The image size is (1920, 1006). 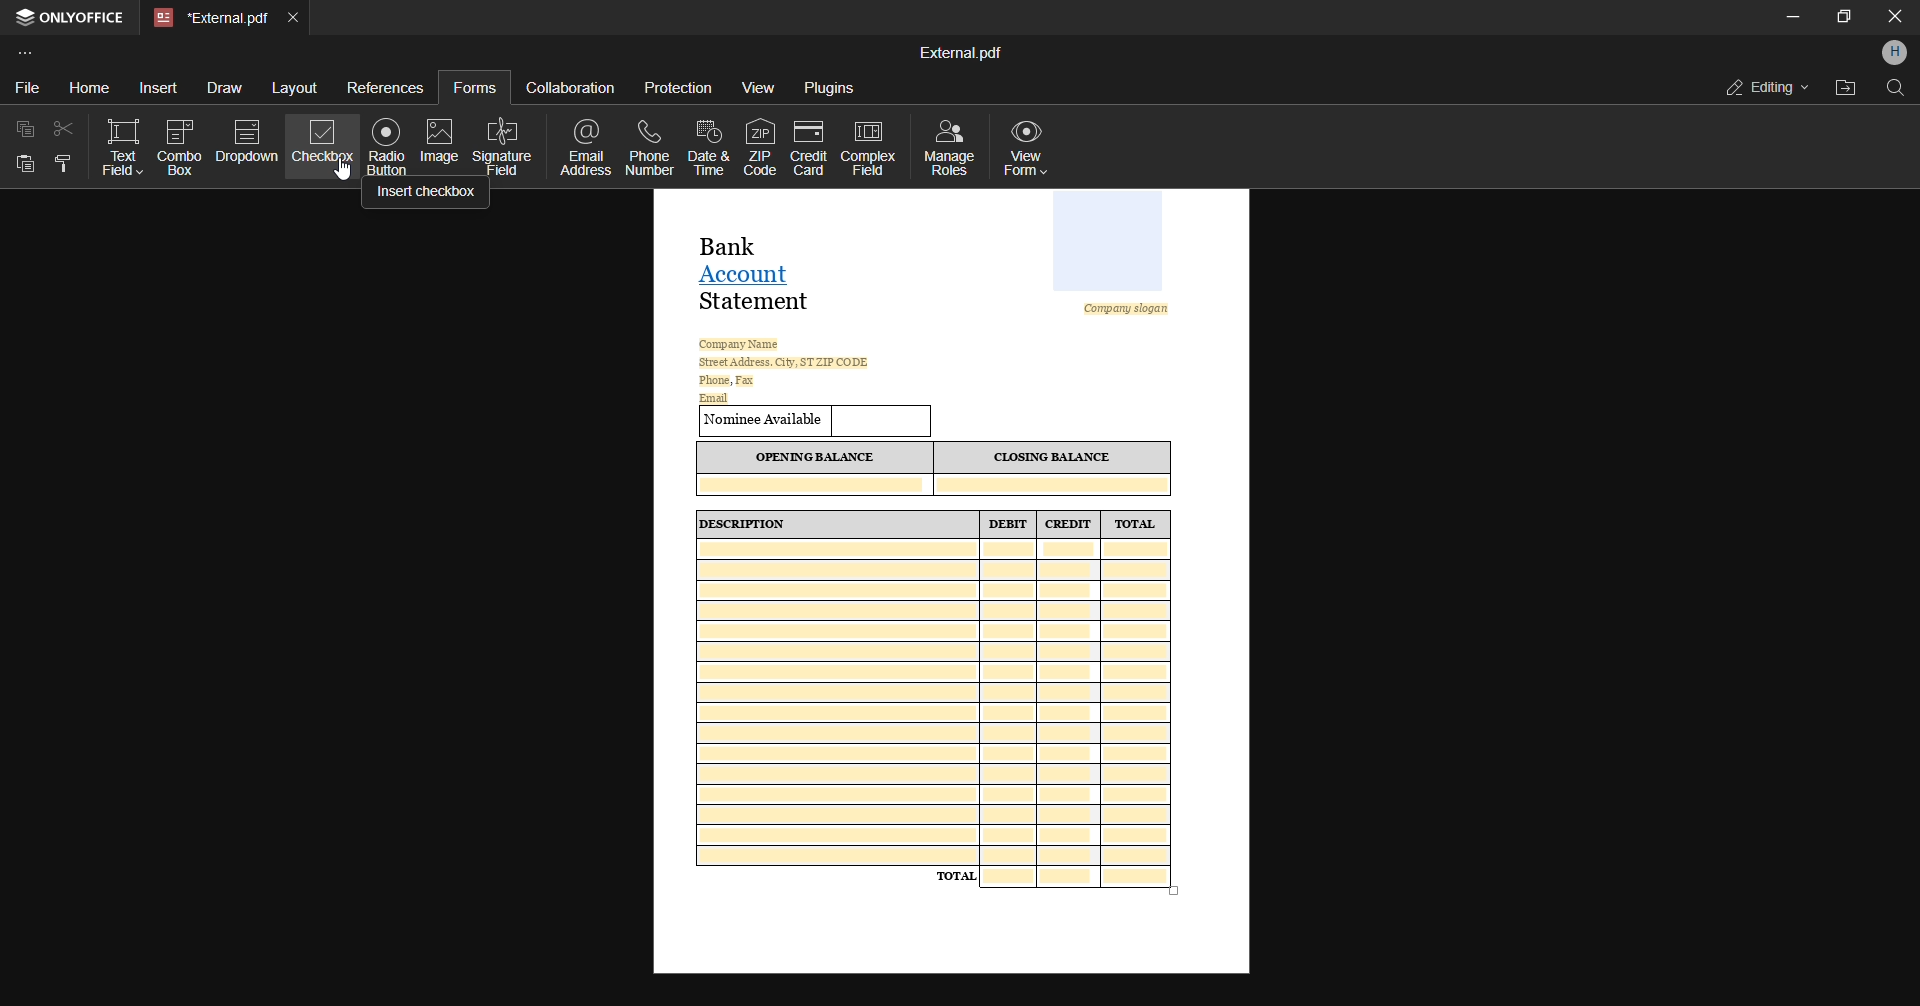 What do you see at coordinates (153, 87) in the screenshot?
I see `insert` at bounding box center [153, 87].